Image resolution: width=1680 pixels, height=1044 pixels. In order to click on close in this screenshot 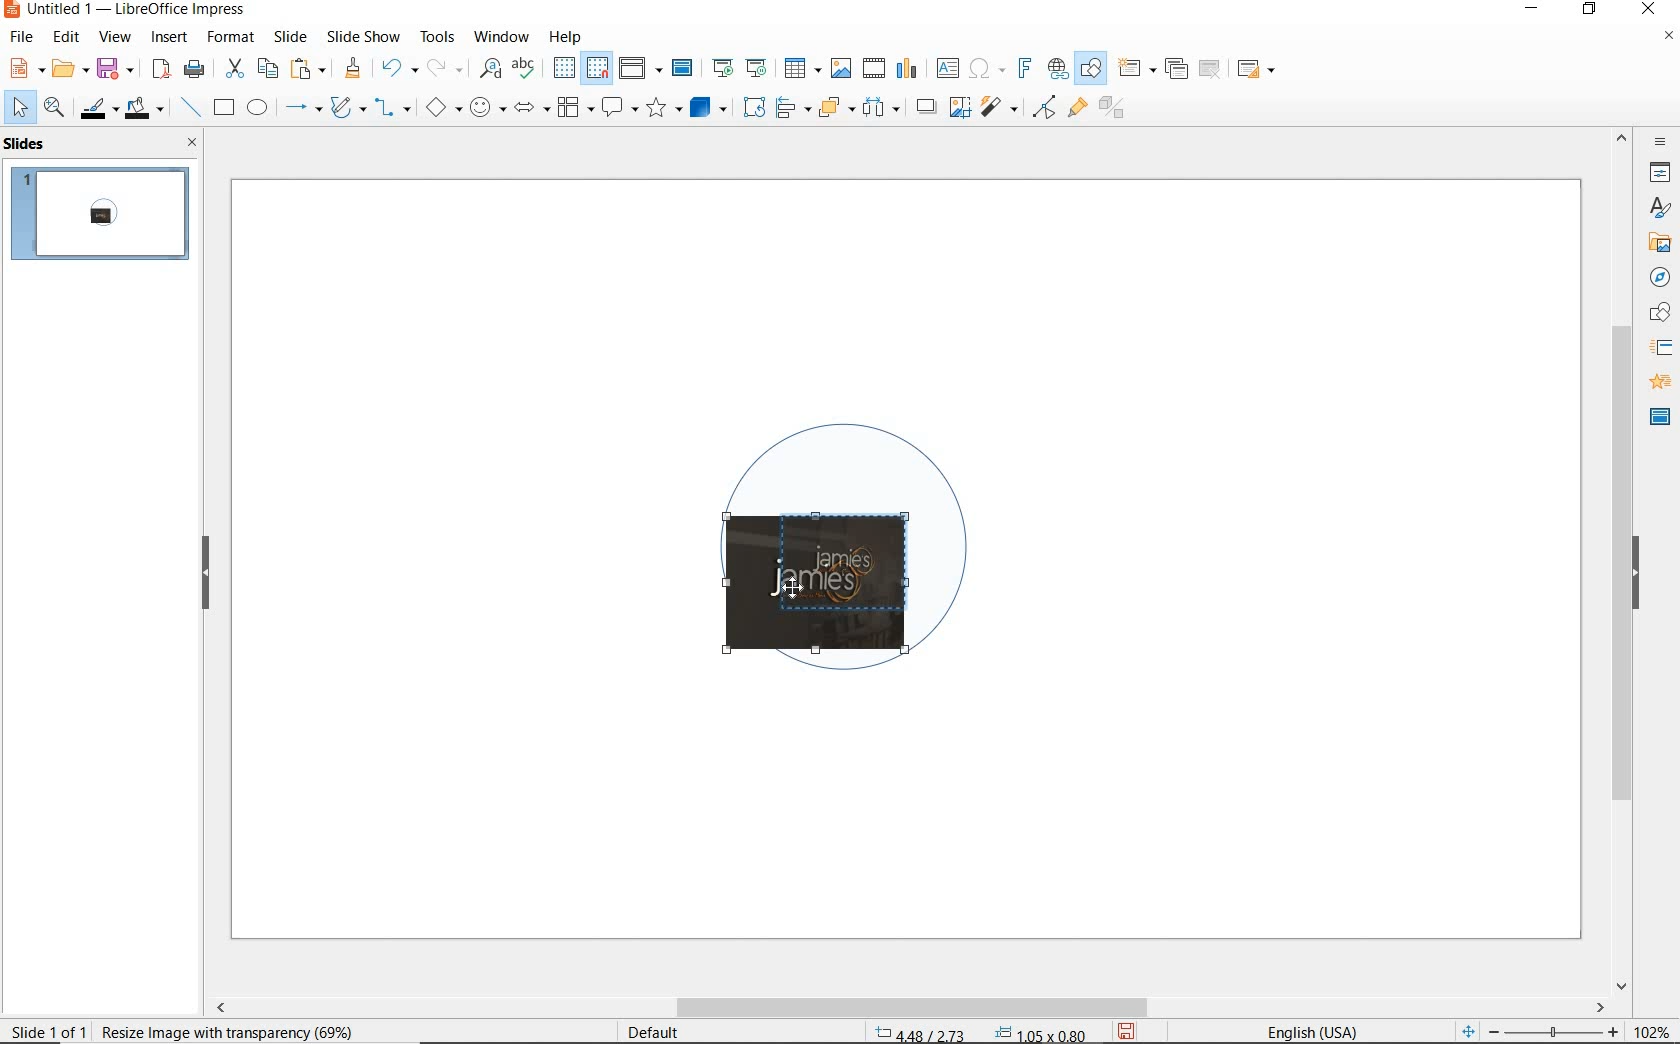, I will do `click(187, 142)`.